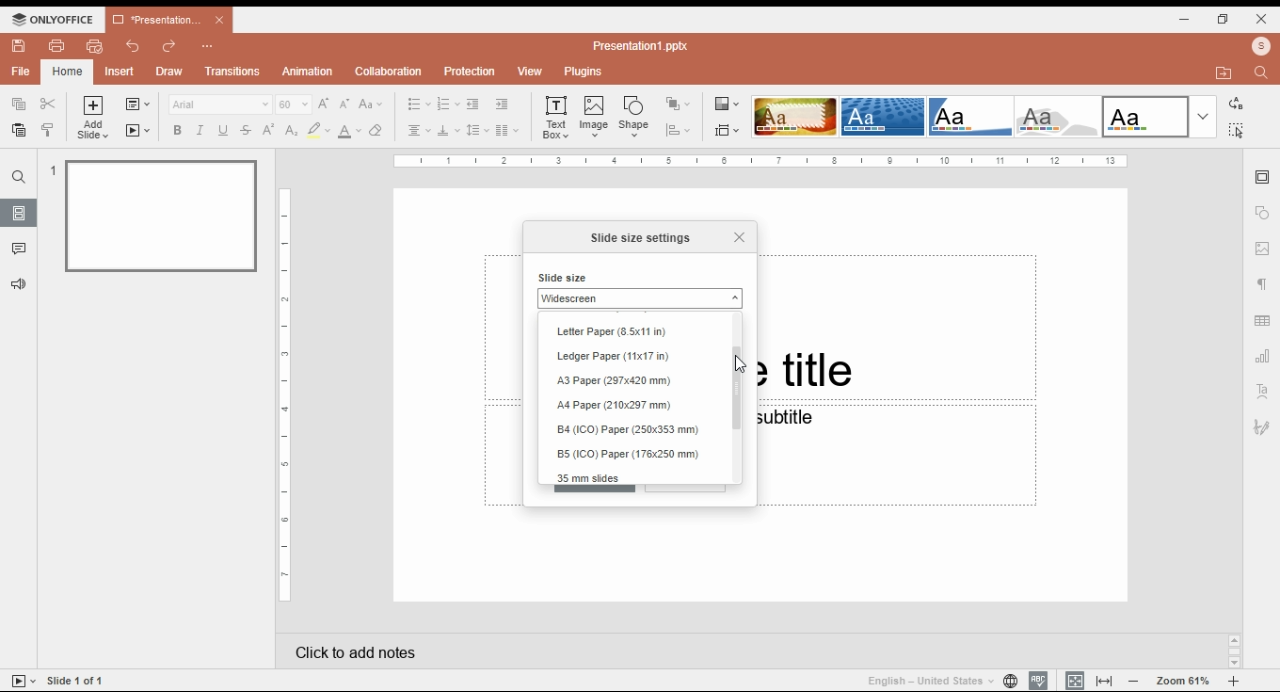 The width and height of the screenshot is (1280, 692). I want to click on copy style, so click(50, 129).